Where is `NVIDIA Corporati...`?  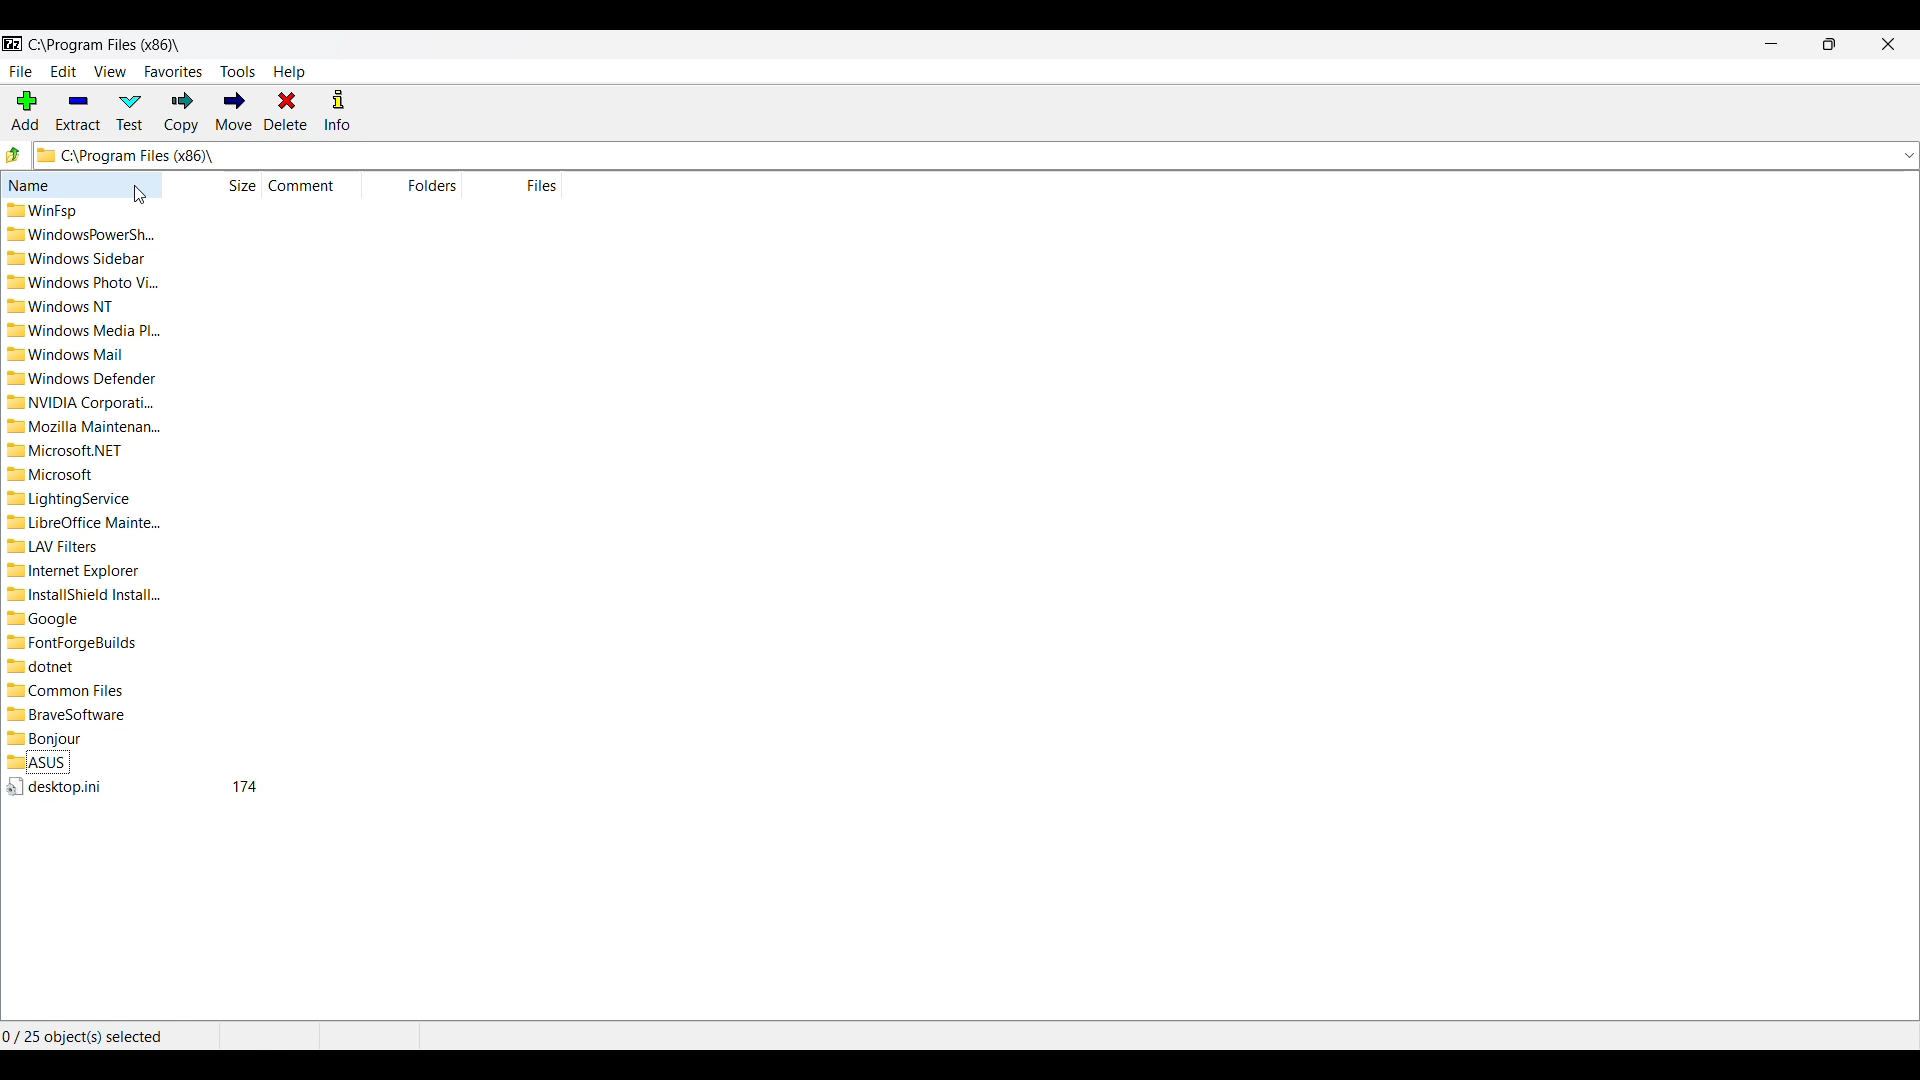
NVIDIA Corporati... is located at coordinates (82, 402).